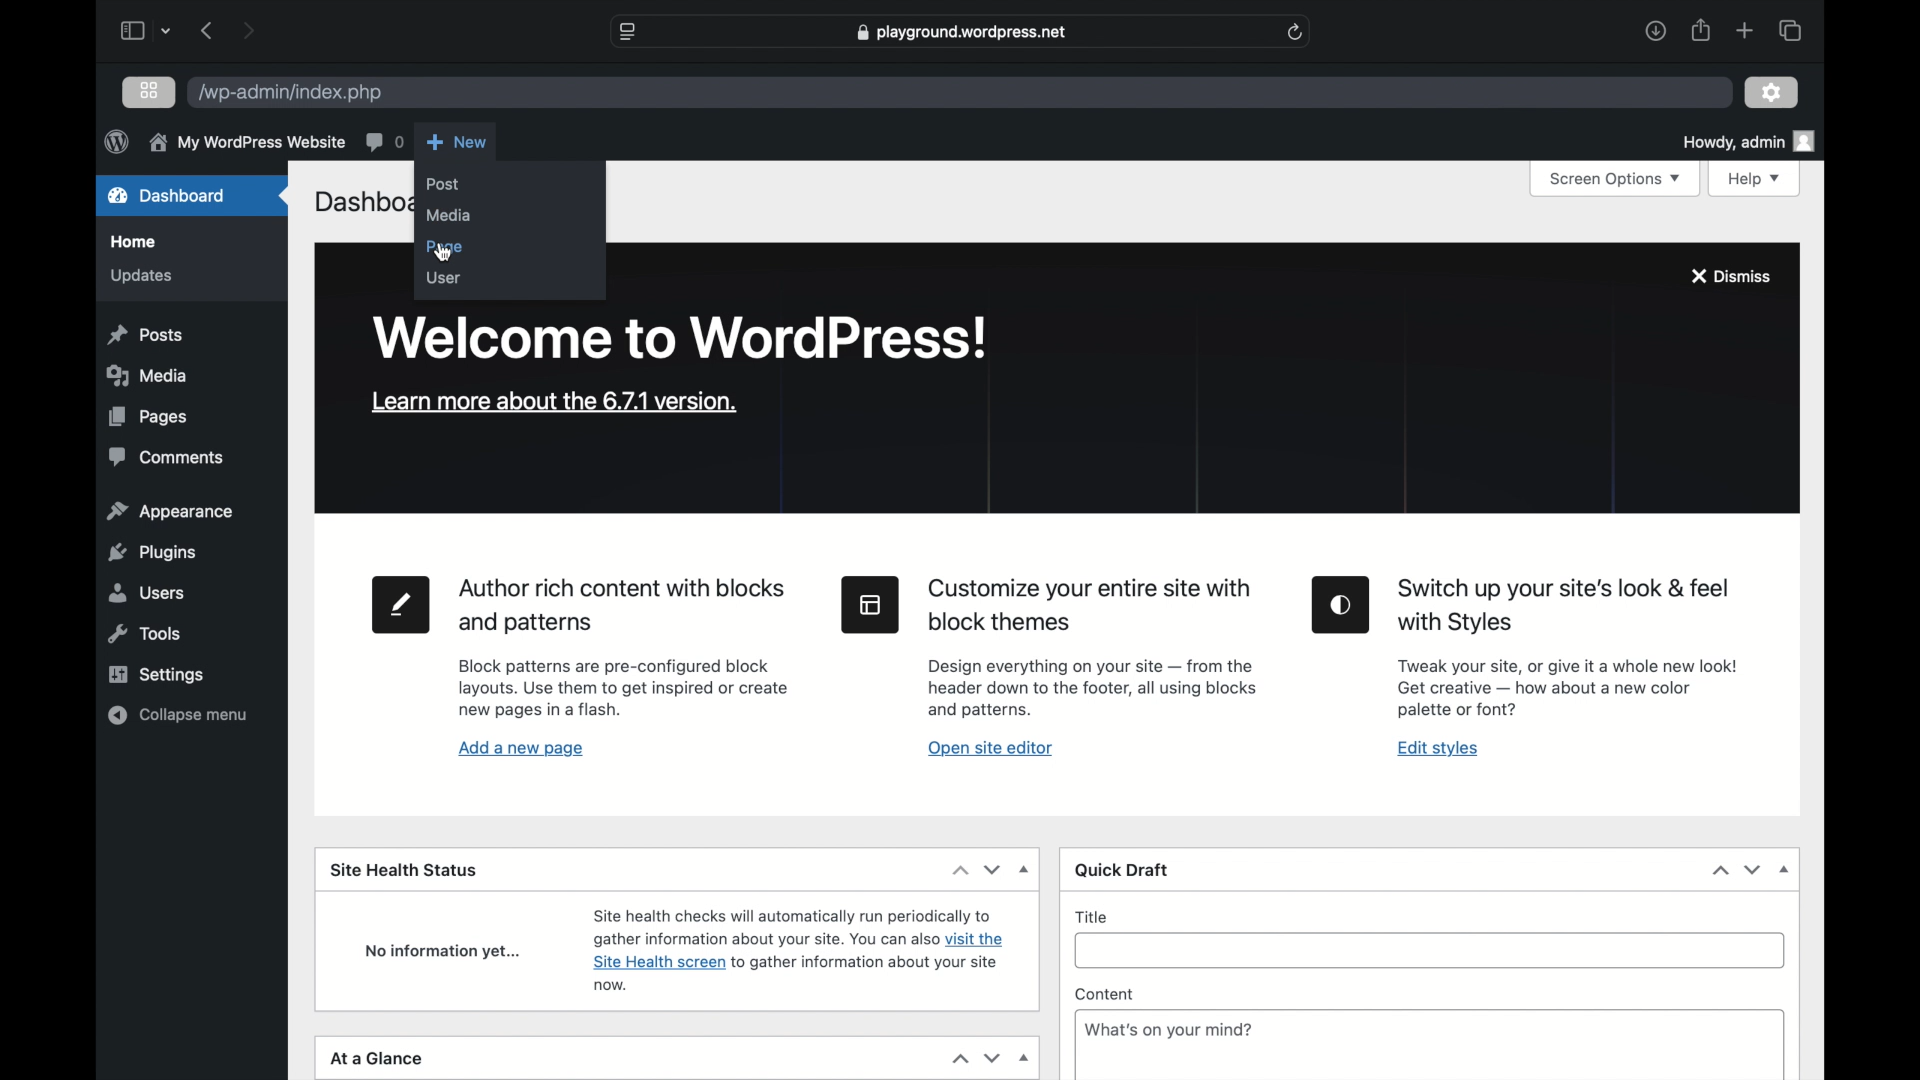 This screenshot has height=1080, width=1920. Describe the element at coordinates (148, 90) in the screenshot. I see `grid view` at that location.